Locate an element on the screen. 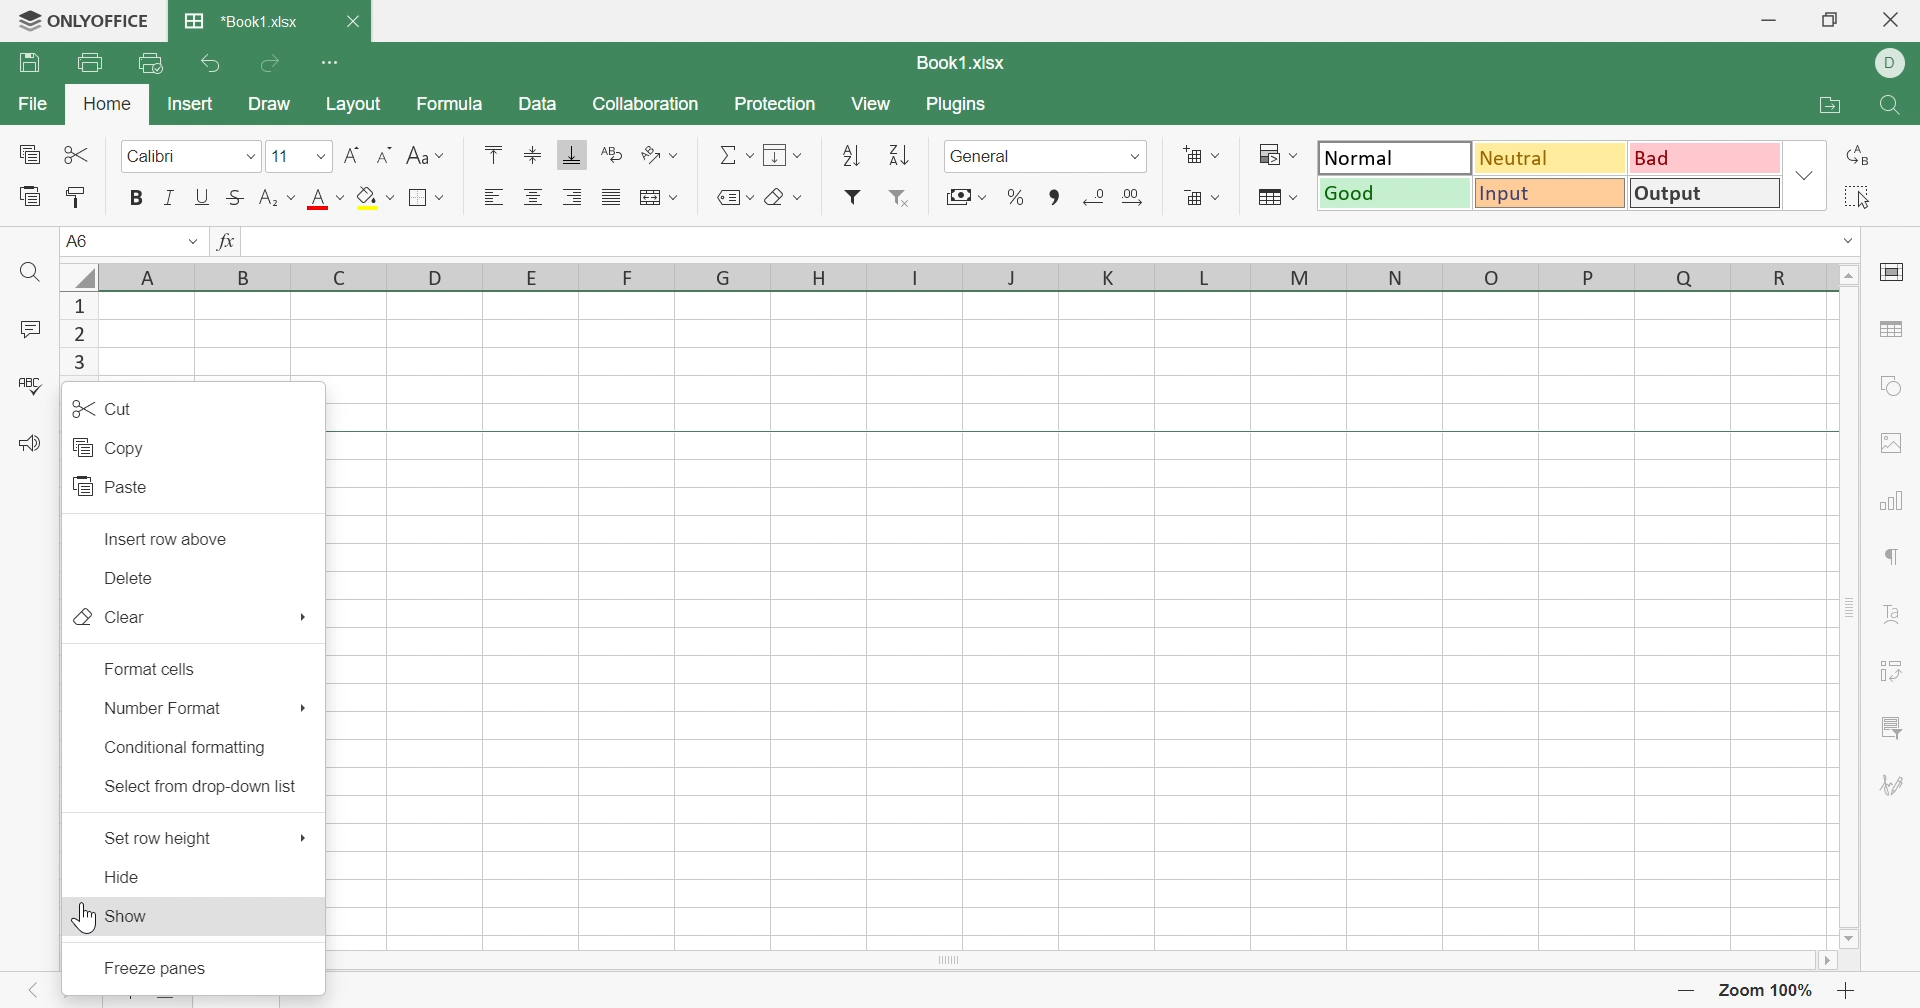 Image resolution: width=1920 pixels, height=1008 pixels. Decrement font size is located at coordinates (381, 158).